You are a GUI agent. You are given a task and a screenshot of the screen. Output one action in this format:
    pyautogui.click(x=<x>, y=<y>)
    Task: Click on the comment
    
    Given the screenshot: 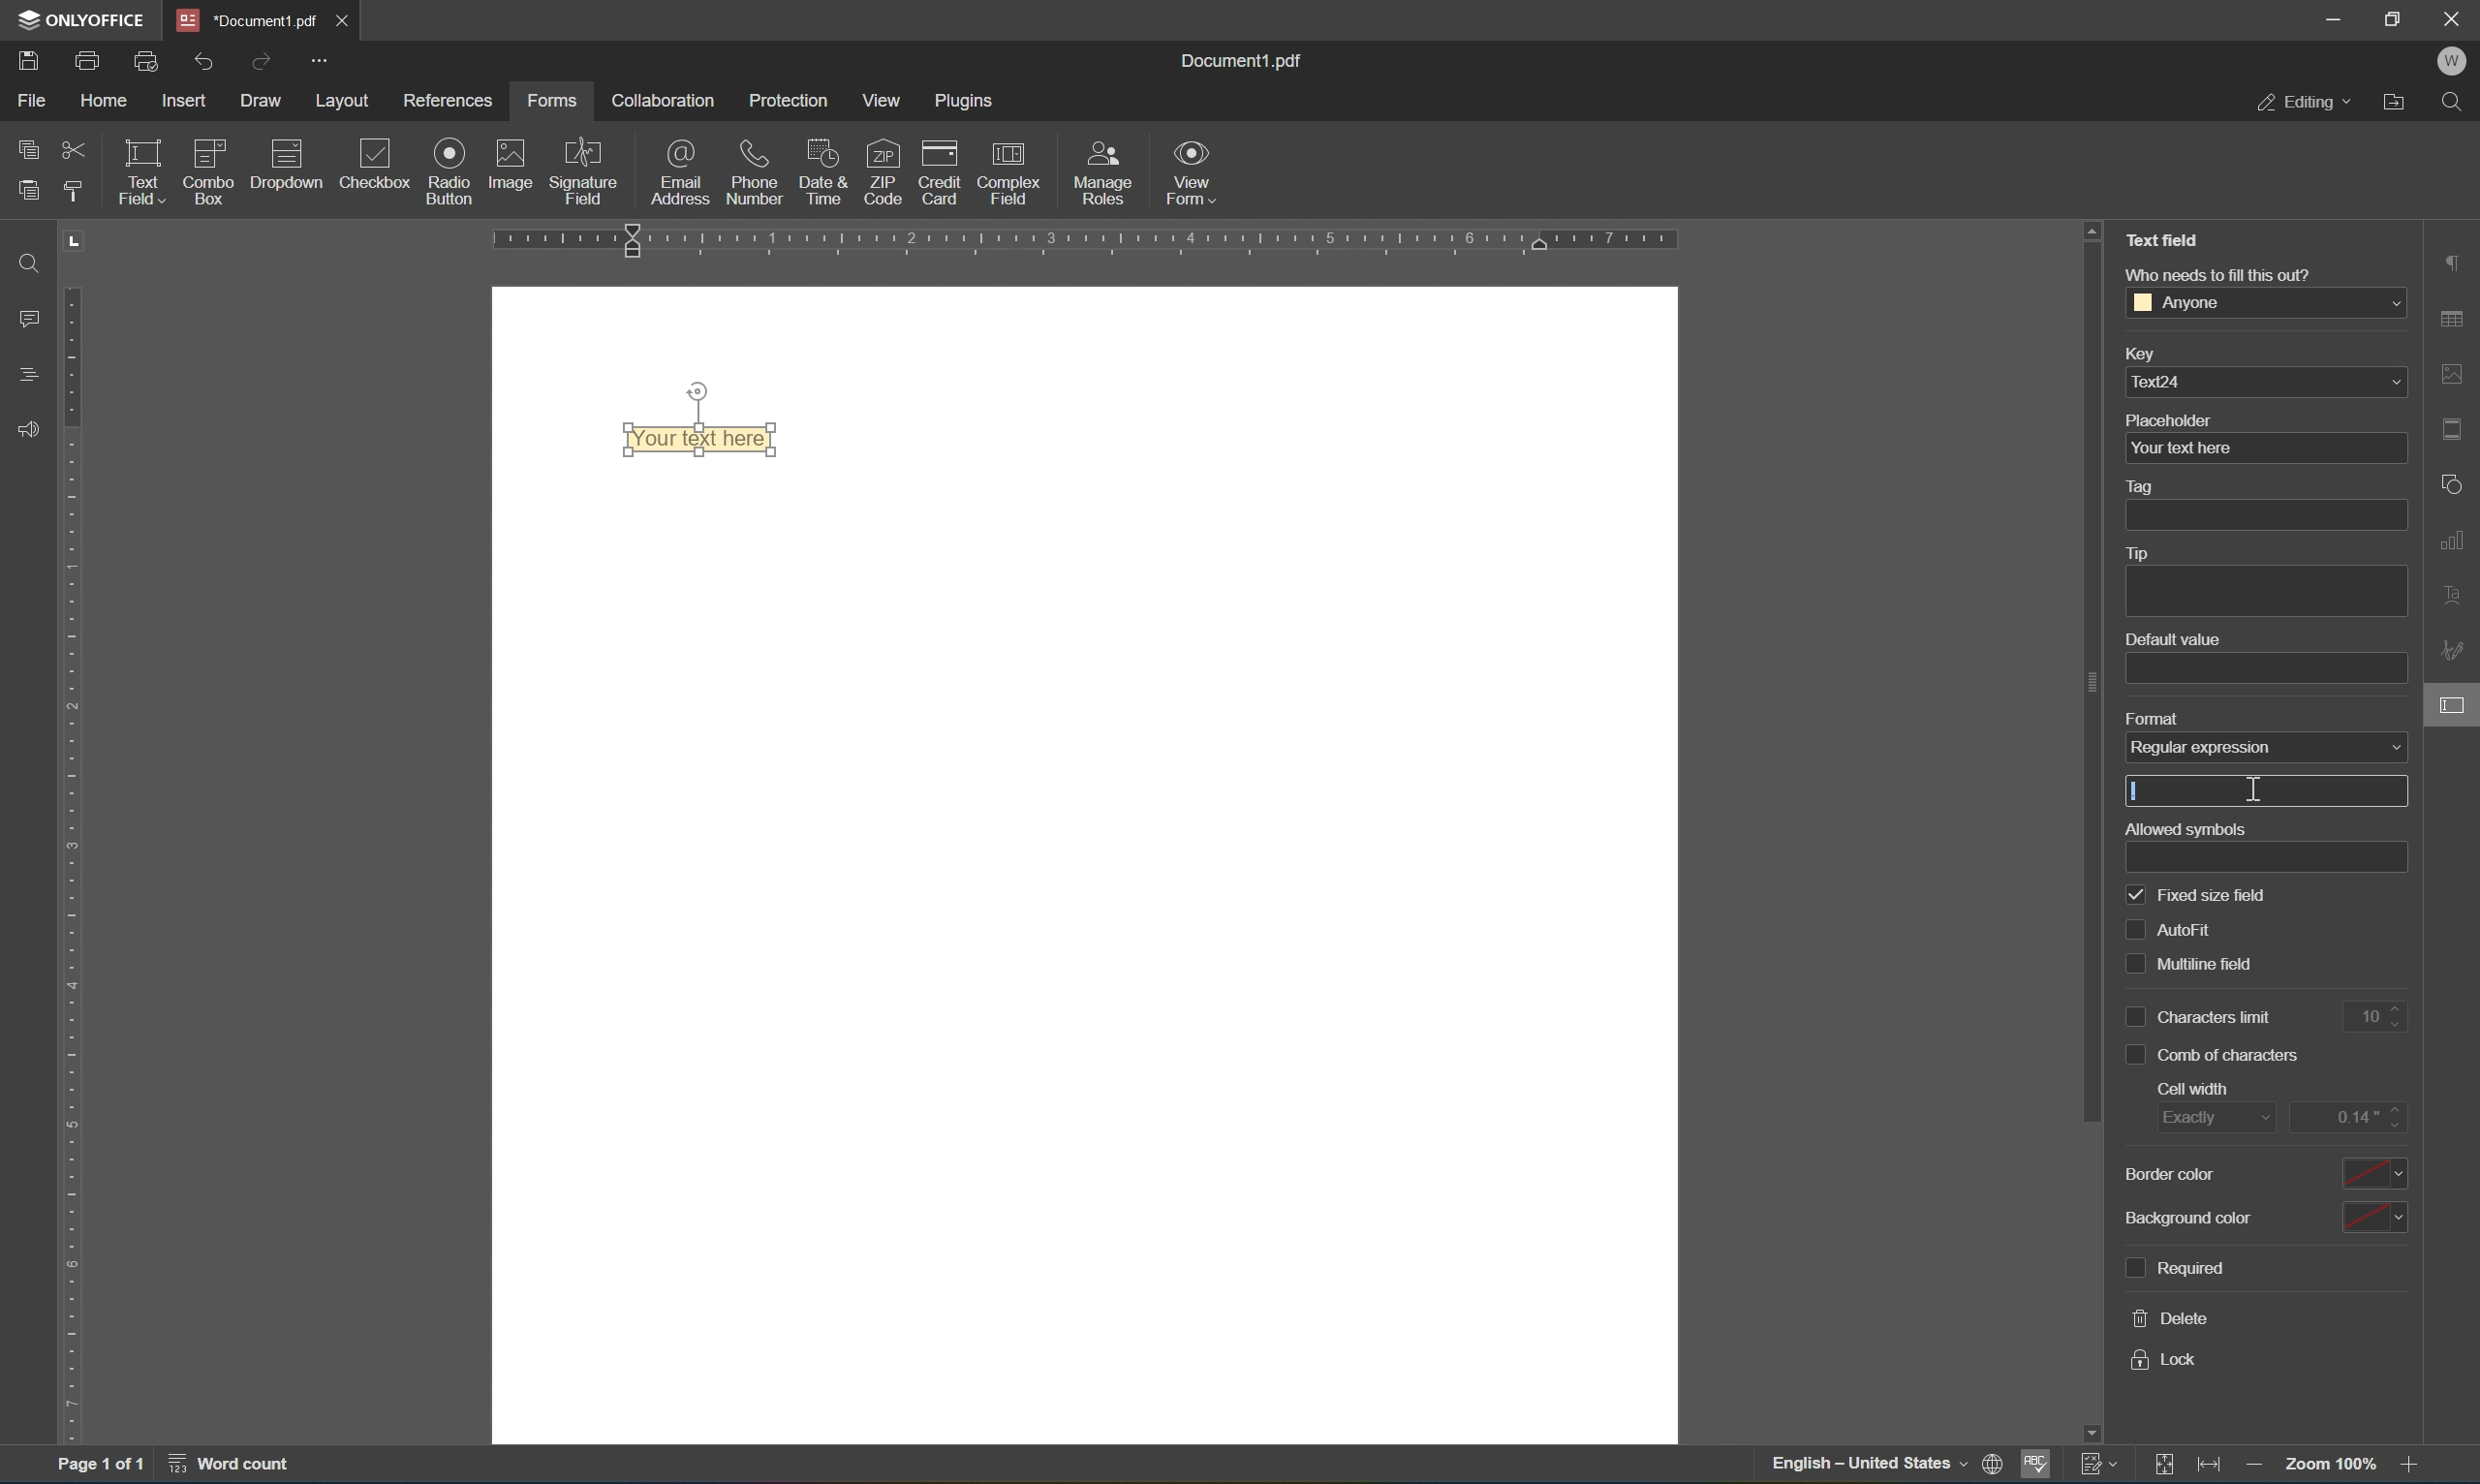 What is the action you would take?
    pyautogui.click(x=24, y=318)
    